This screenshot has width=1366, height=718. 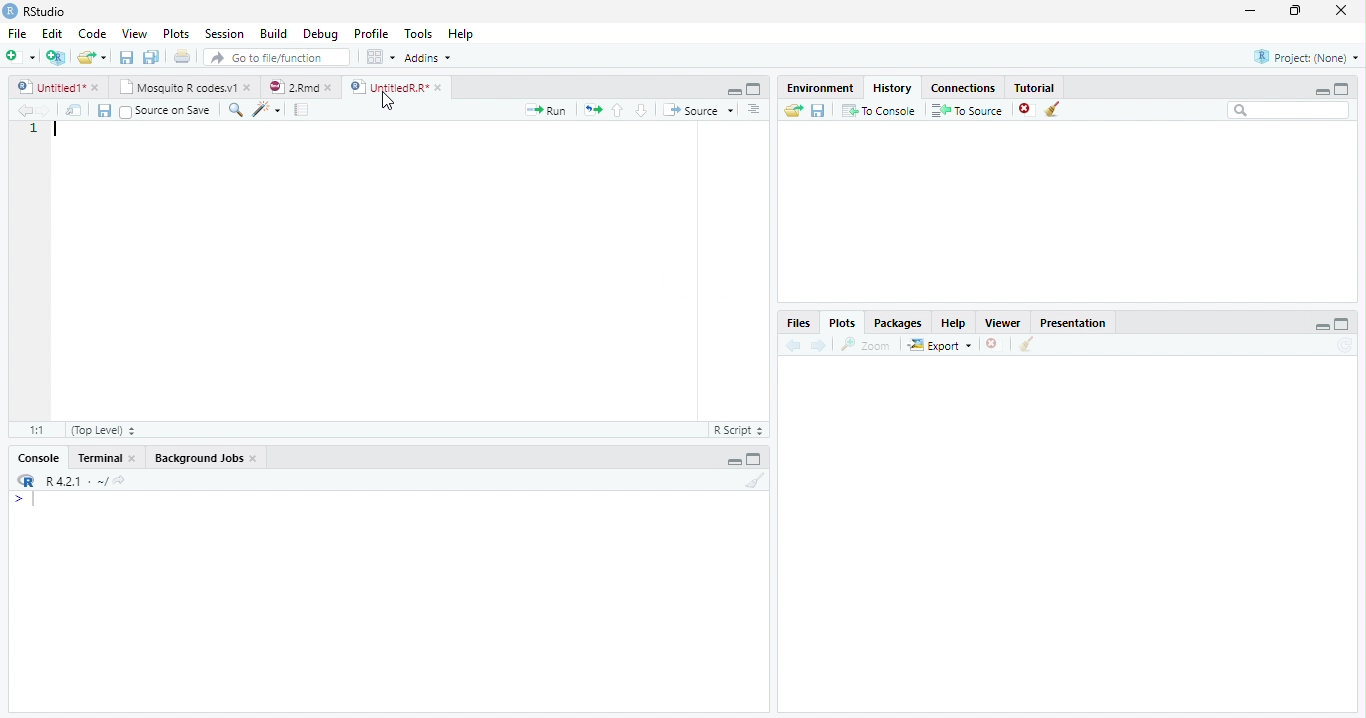 I want to click on Tools, so click(x=418, y=33).